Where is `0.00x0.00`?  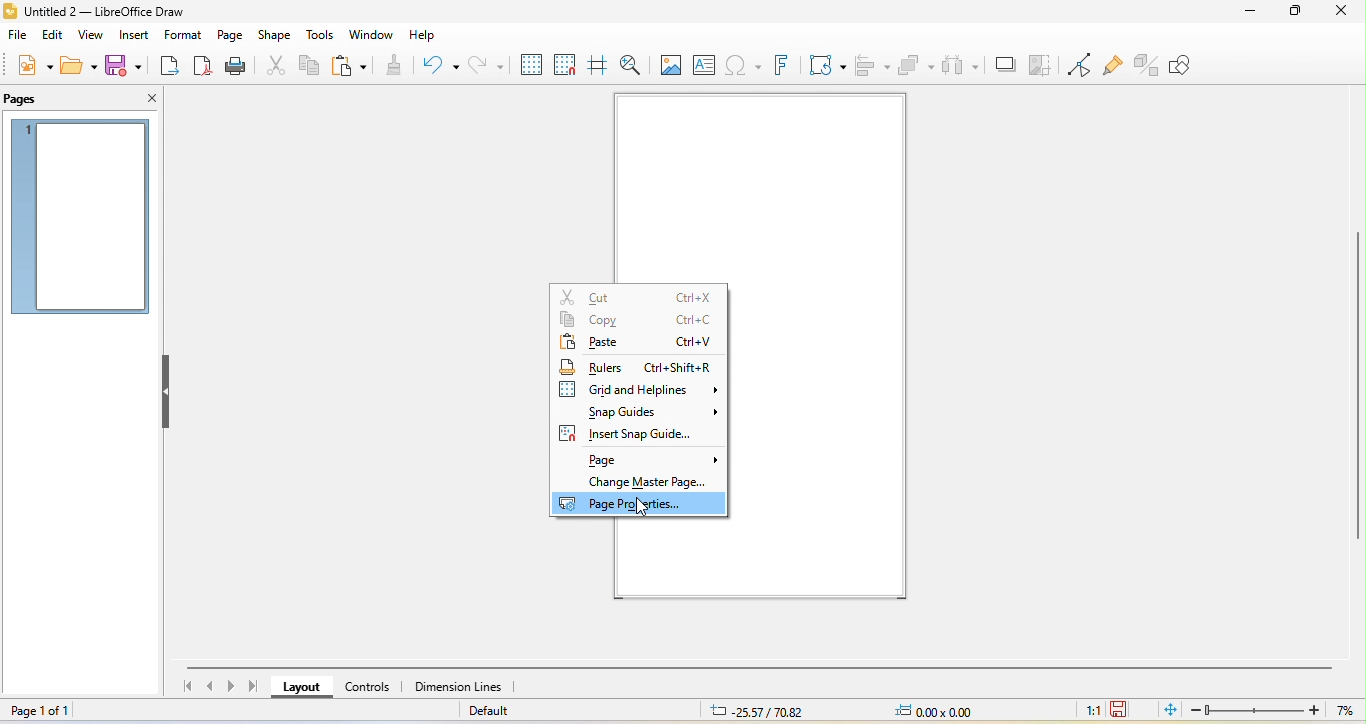
0.00x0.00 is located at coordinates (933, 710).